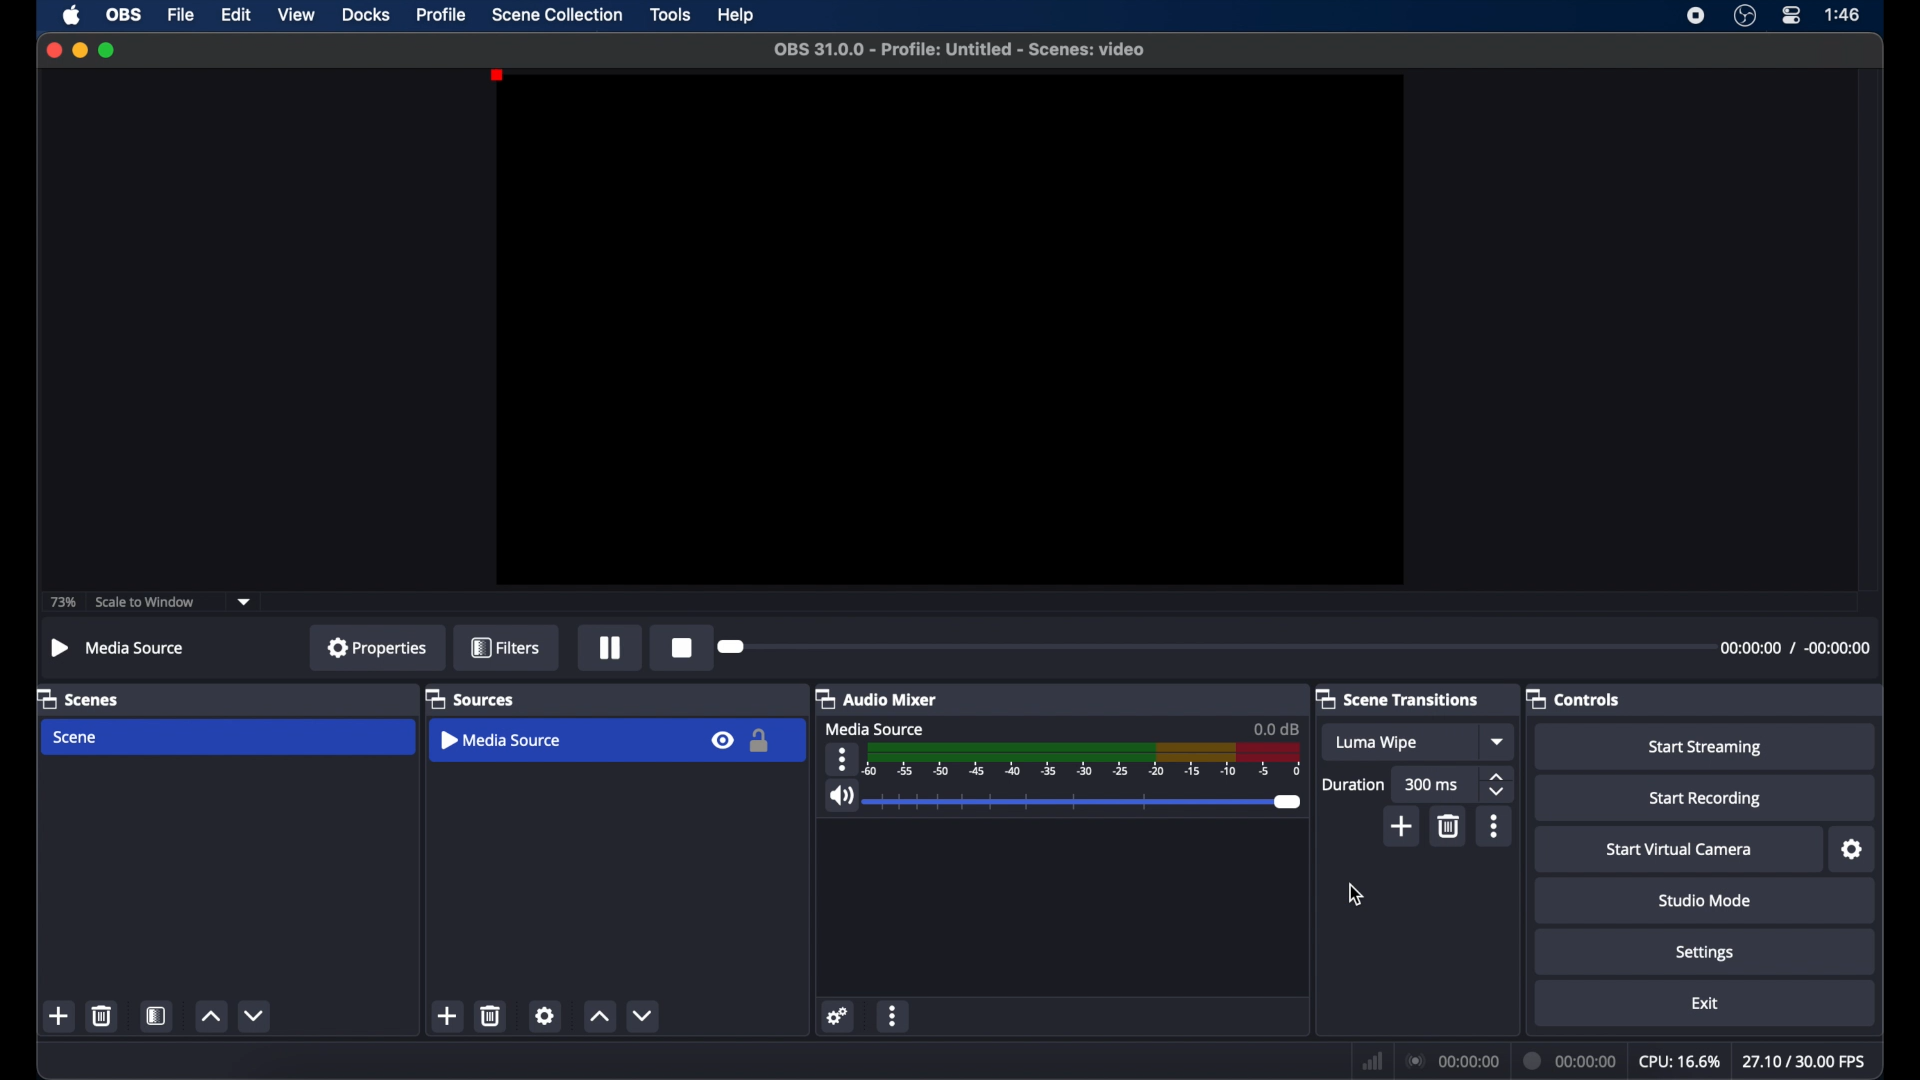 The image size is (1920, 1080). What do you see at coordinates (506, 647) in the screenshot?
I see `filters` at bounding box center [506, 647].